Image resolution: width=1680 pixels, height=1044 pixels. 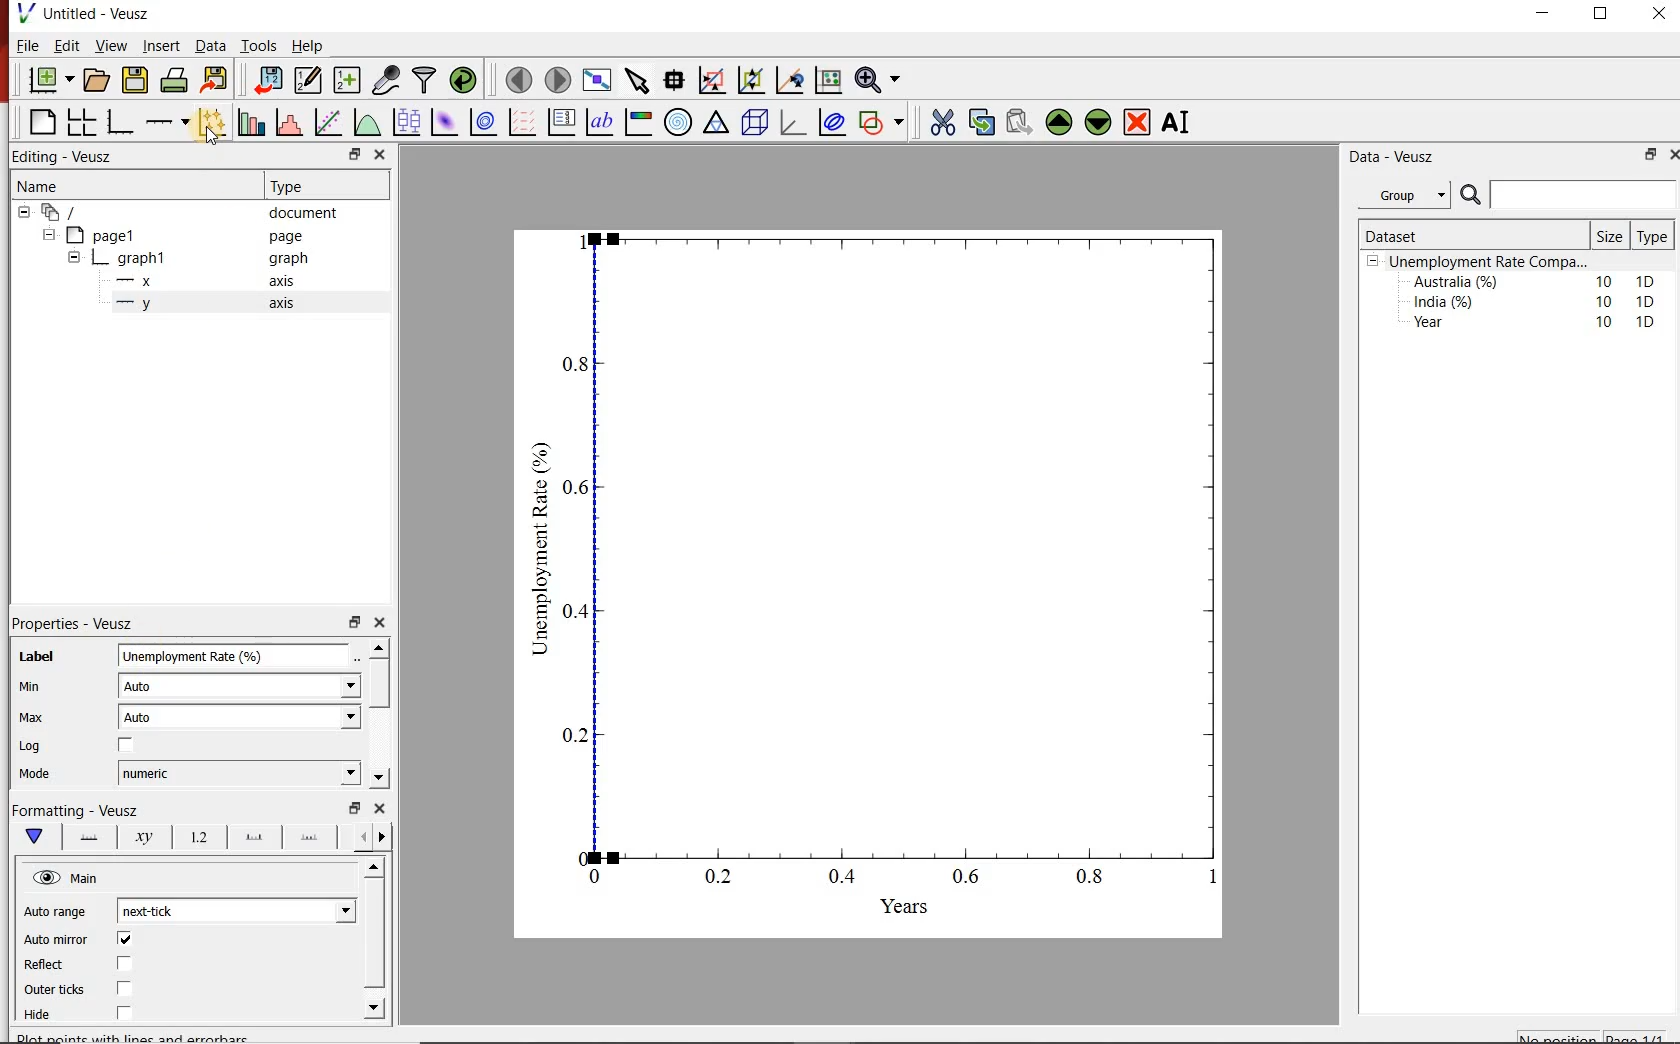 What do you see at coordinates (212, 121) in the screenshot?
I see `plot points with lines and errorbars` at bounding box center [212, 121].